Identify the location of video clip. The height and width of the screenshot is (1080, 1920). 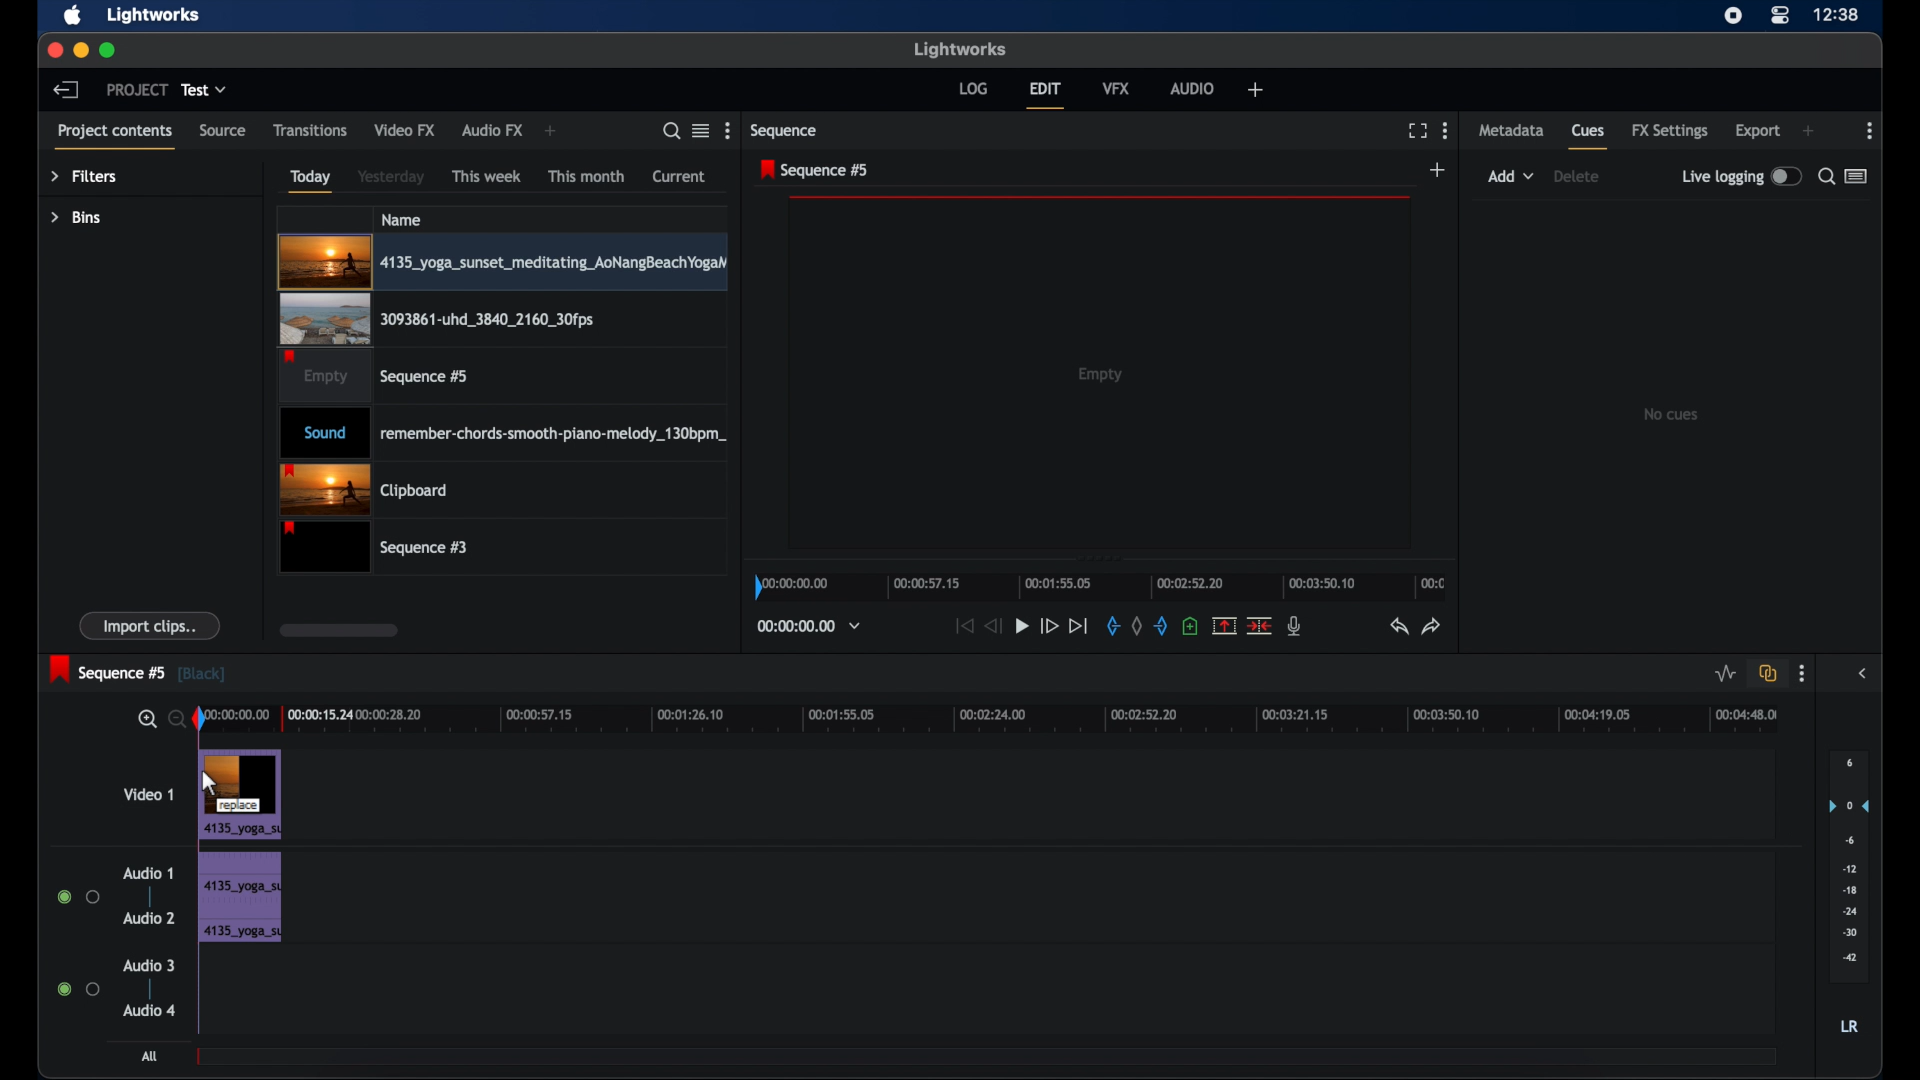
(502, 263).